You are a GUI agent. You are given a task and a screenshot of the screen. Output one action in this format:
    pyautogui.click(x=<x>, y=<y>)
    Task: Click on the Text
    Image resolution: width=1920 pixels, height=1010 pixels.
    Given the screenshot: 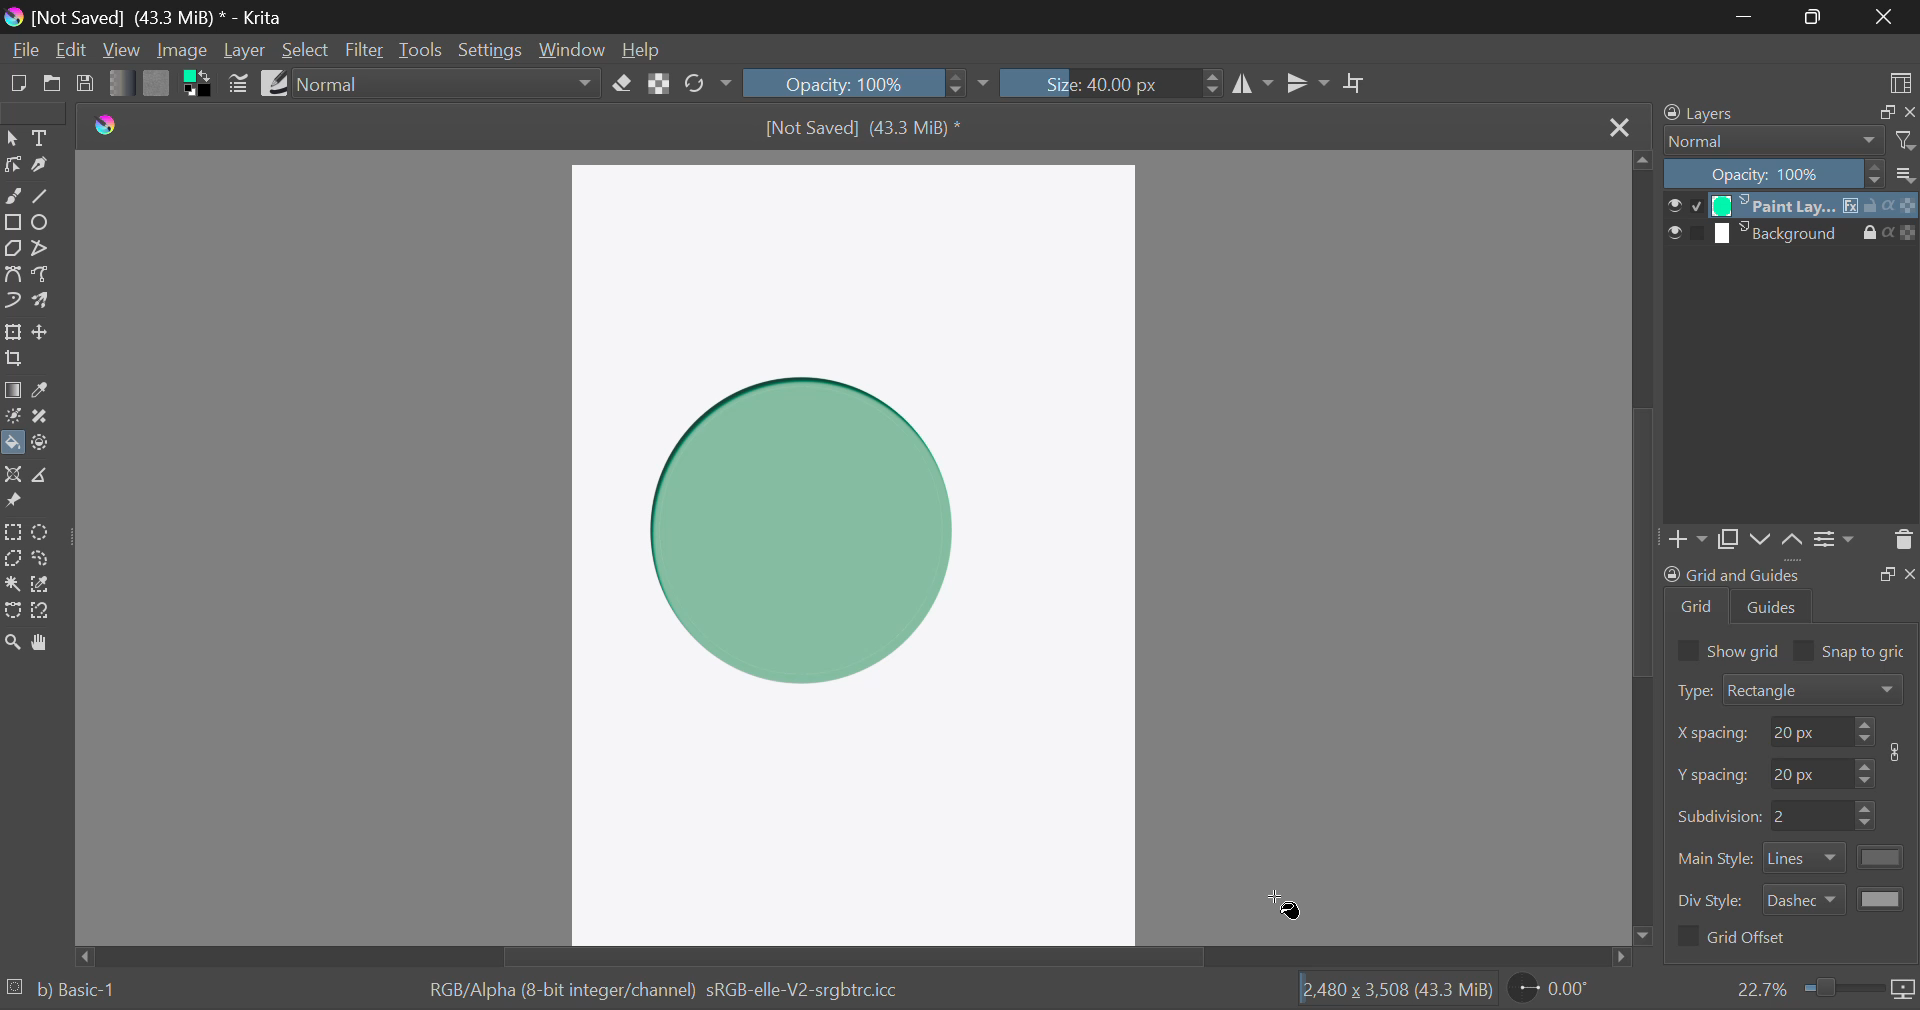 What is the action you would take?
    pyautogui.click(x=40, y=138)
    